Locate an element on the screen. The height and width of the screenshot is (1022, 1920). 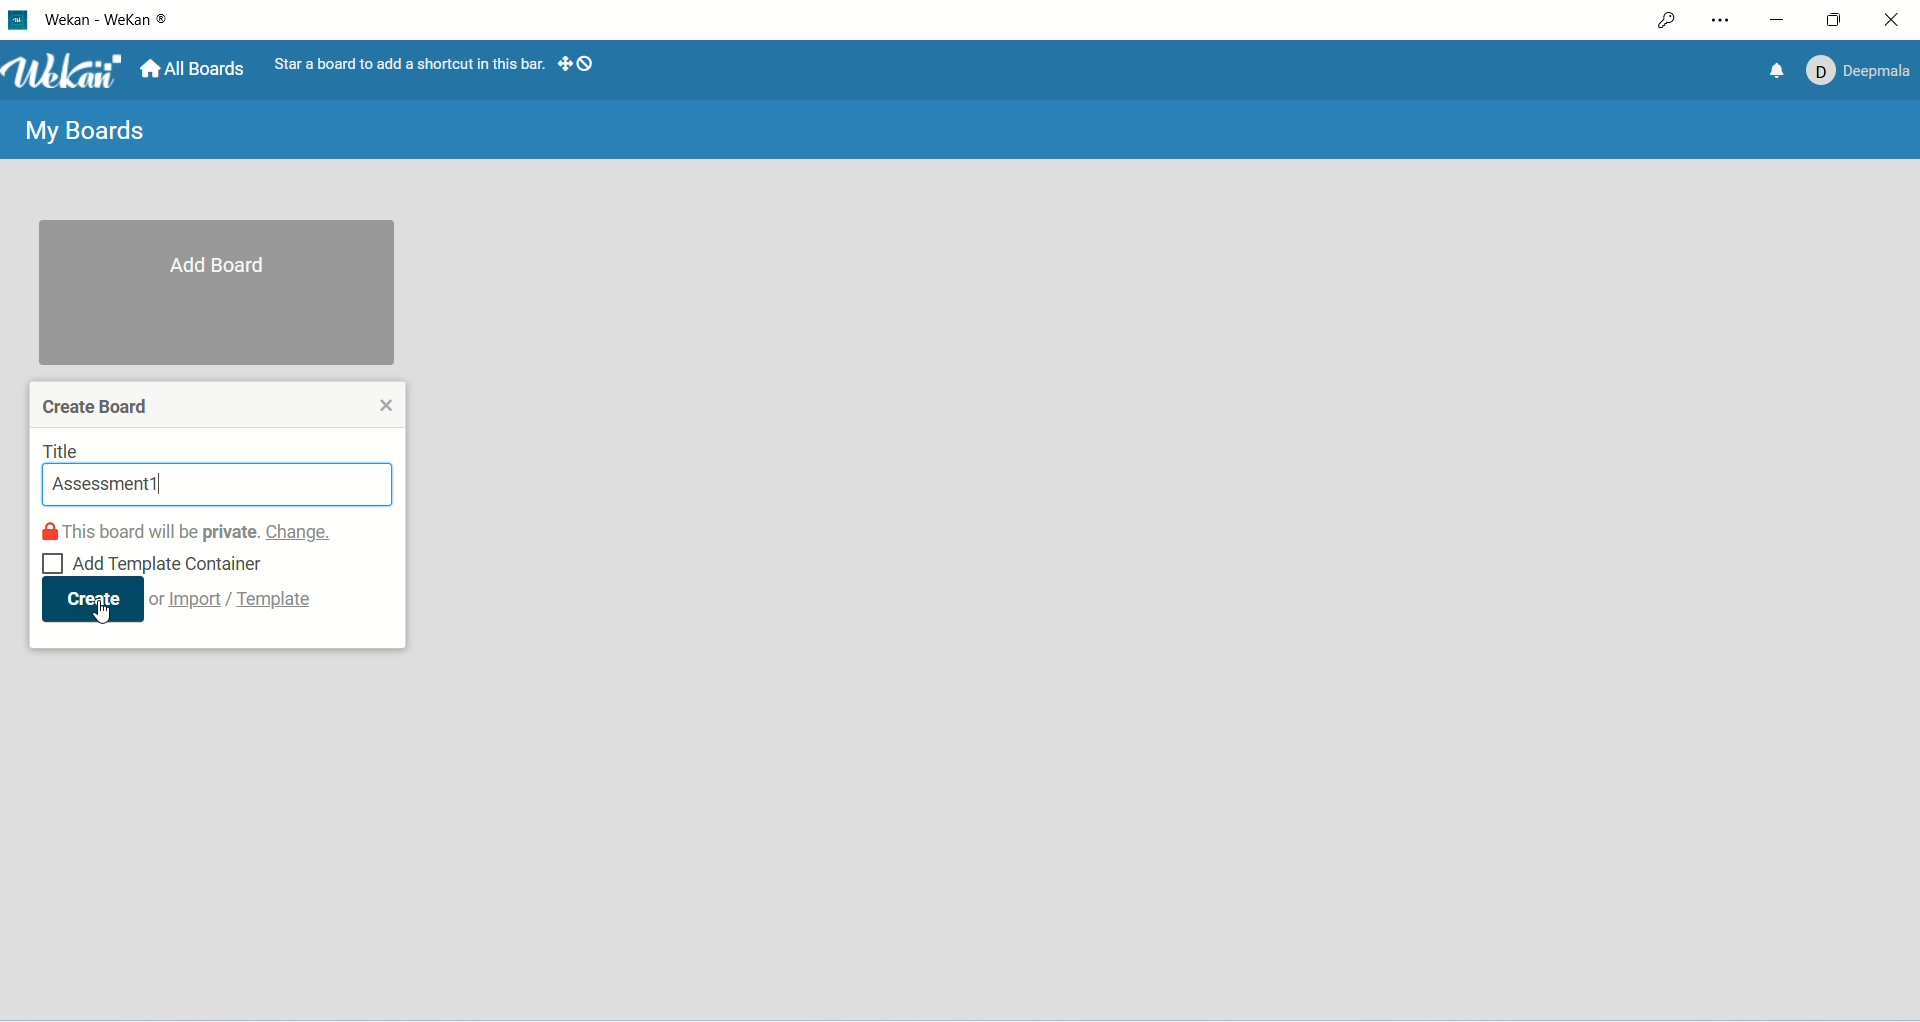
My boards is located at coordinates (86, 134).